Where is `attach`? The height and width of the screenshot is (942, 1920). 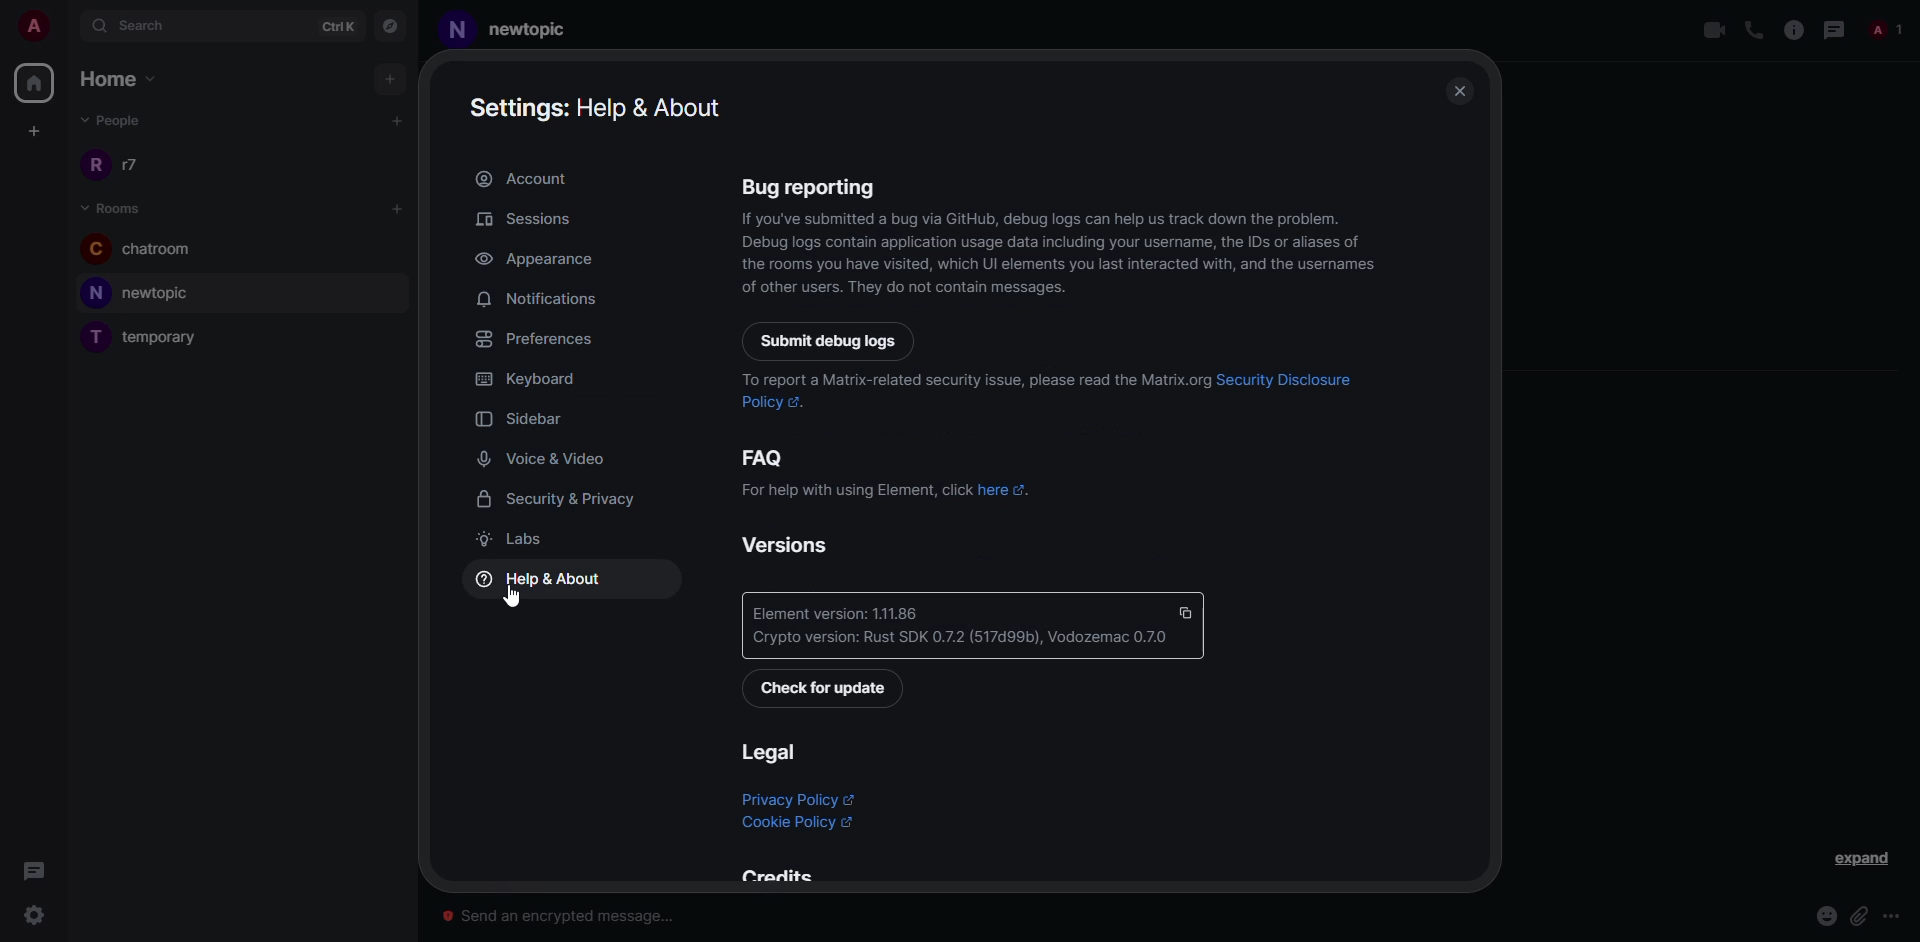 attach is located at coordinates (1858, 916).